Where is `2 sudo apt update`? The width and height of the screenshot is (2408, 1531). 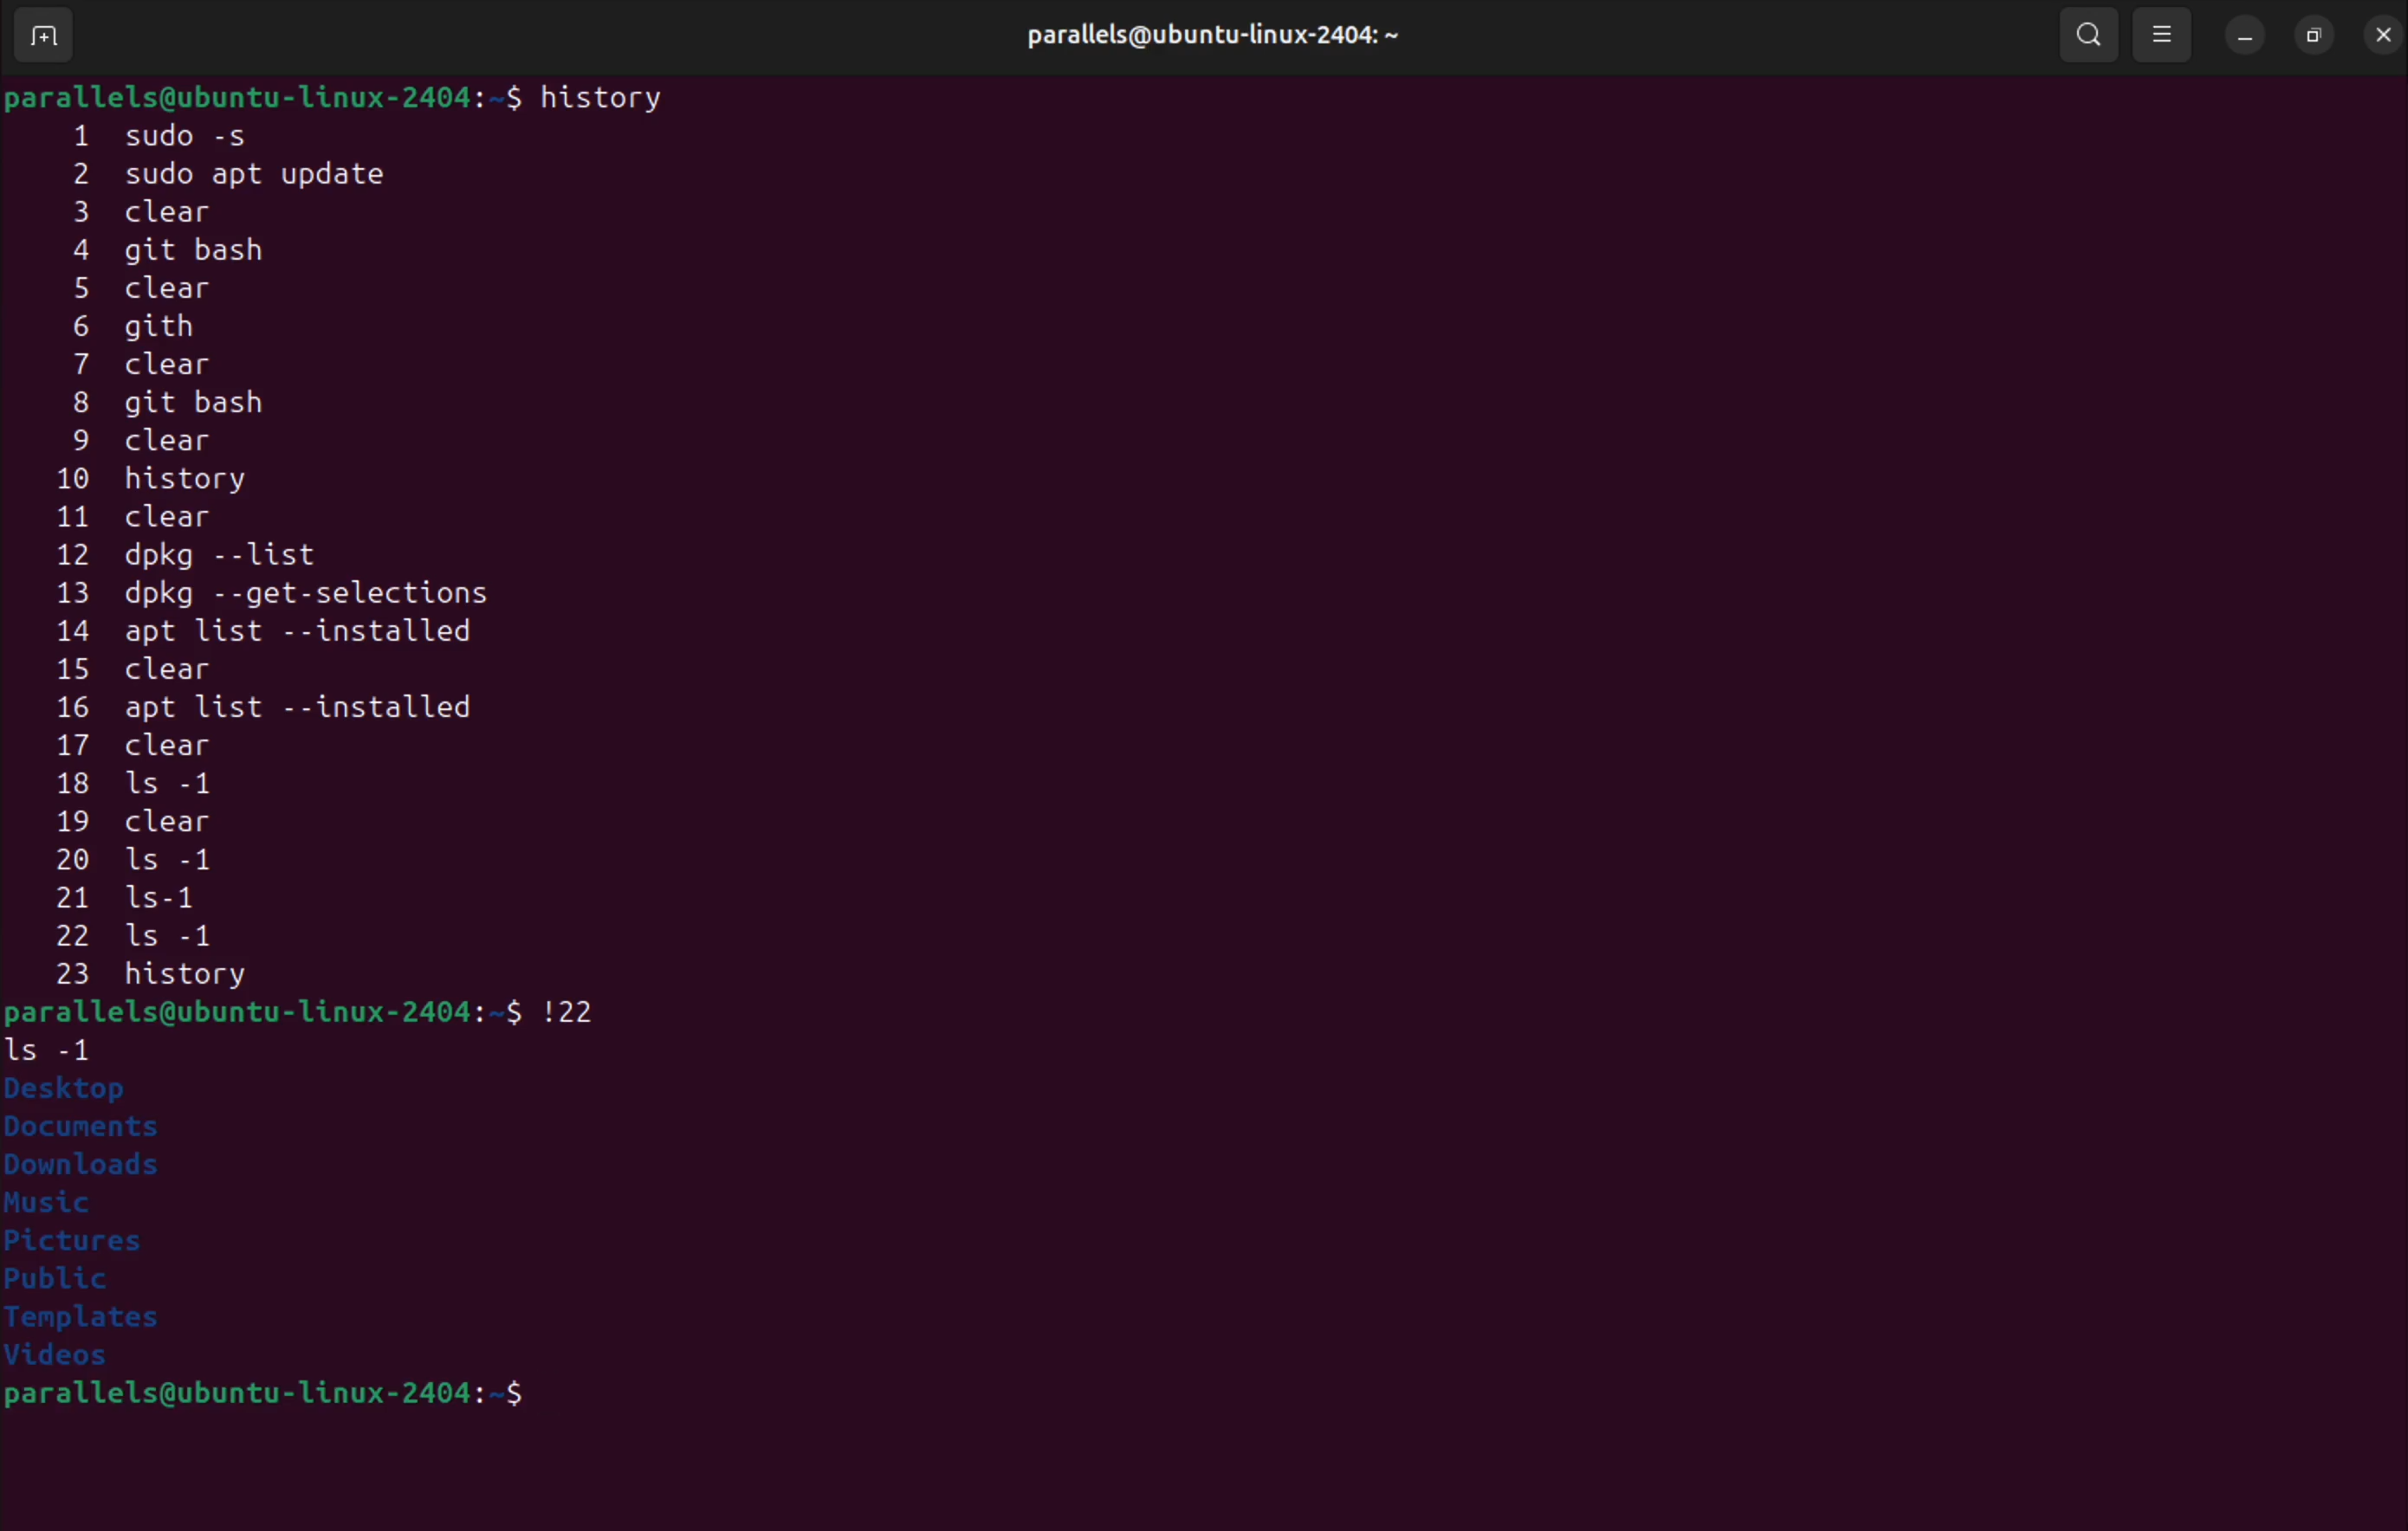 2 sudo apt update is located at coordinates (247, 175).